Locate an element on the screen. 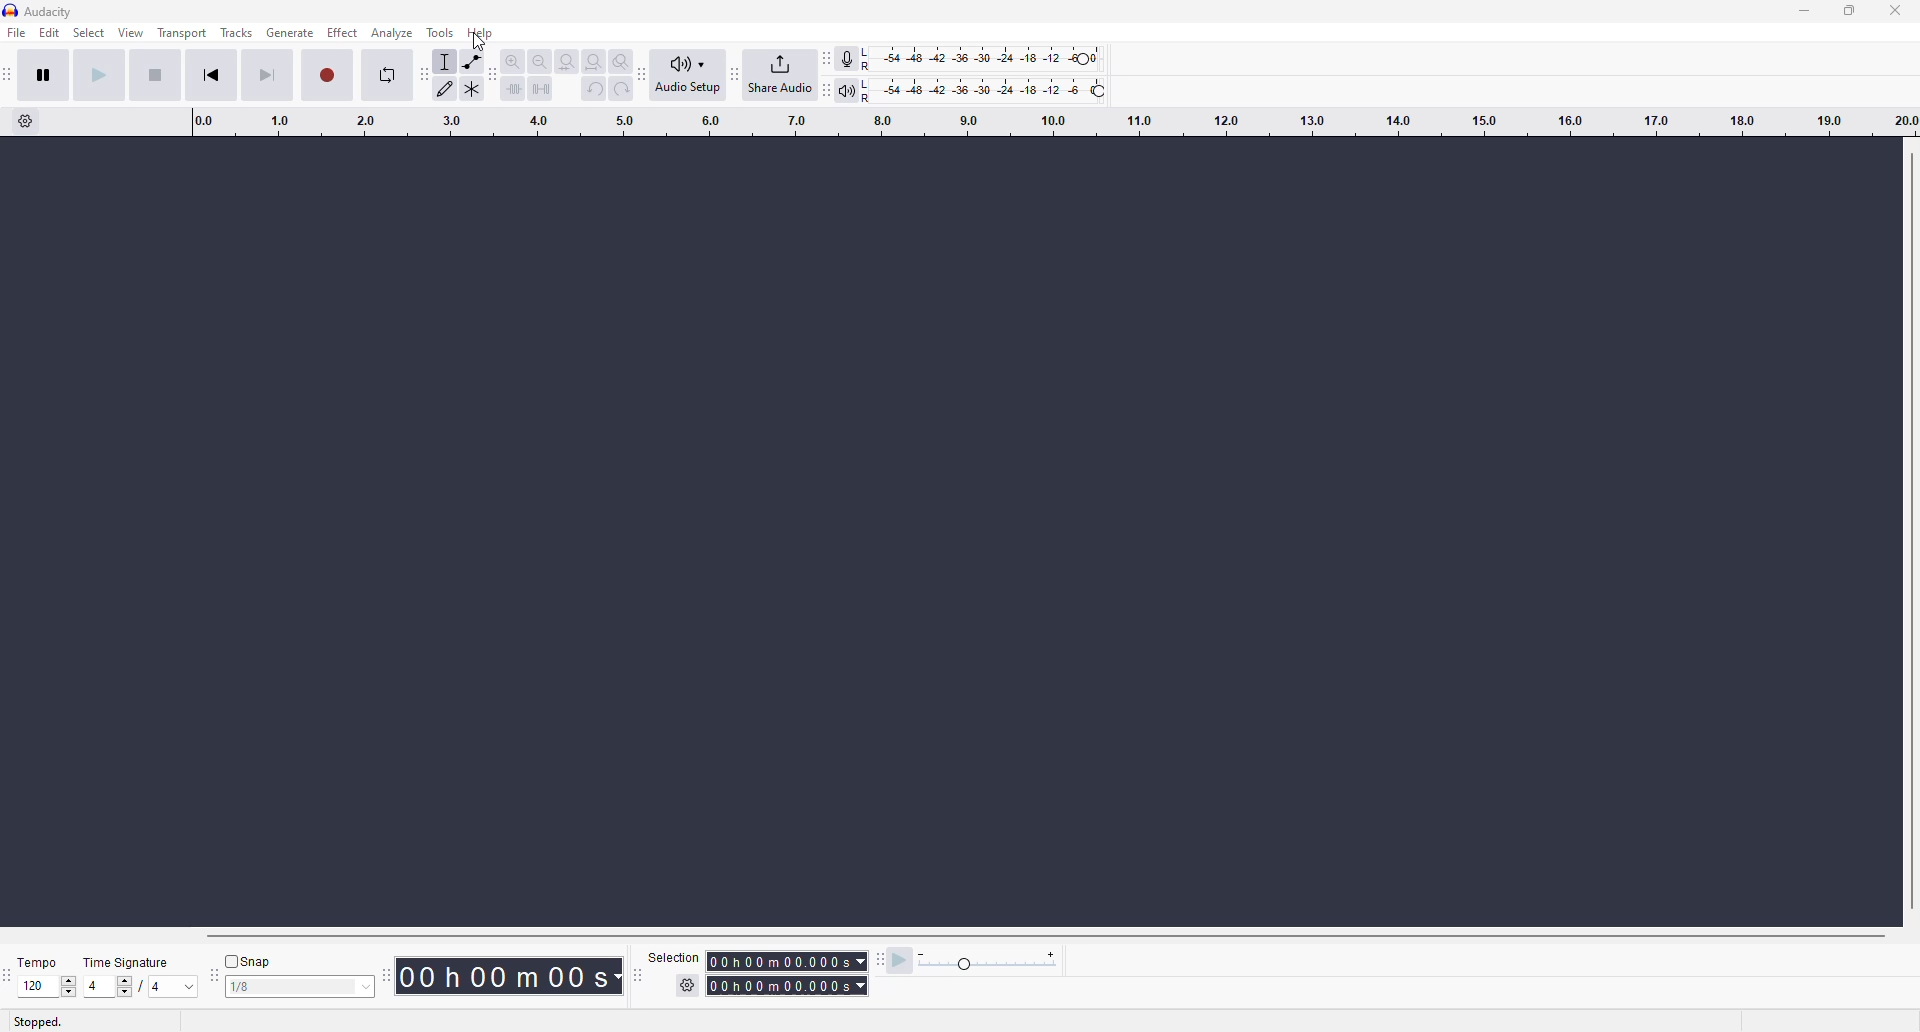  audacity audio setup toolbar is located at coordinates (645, 71).